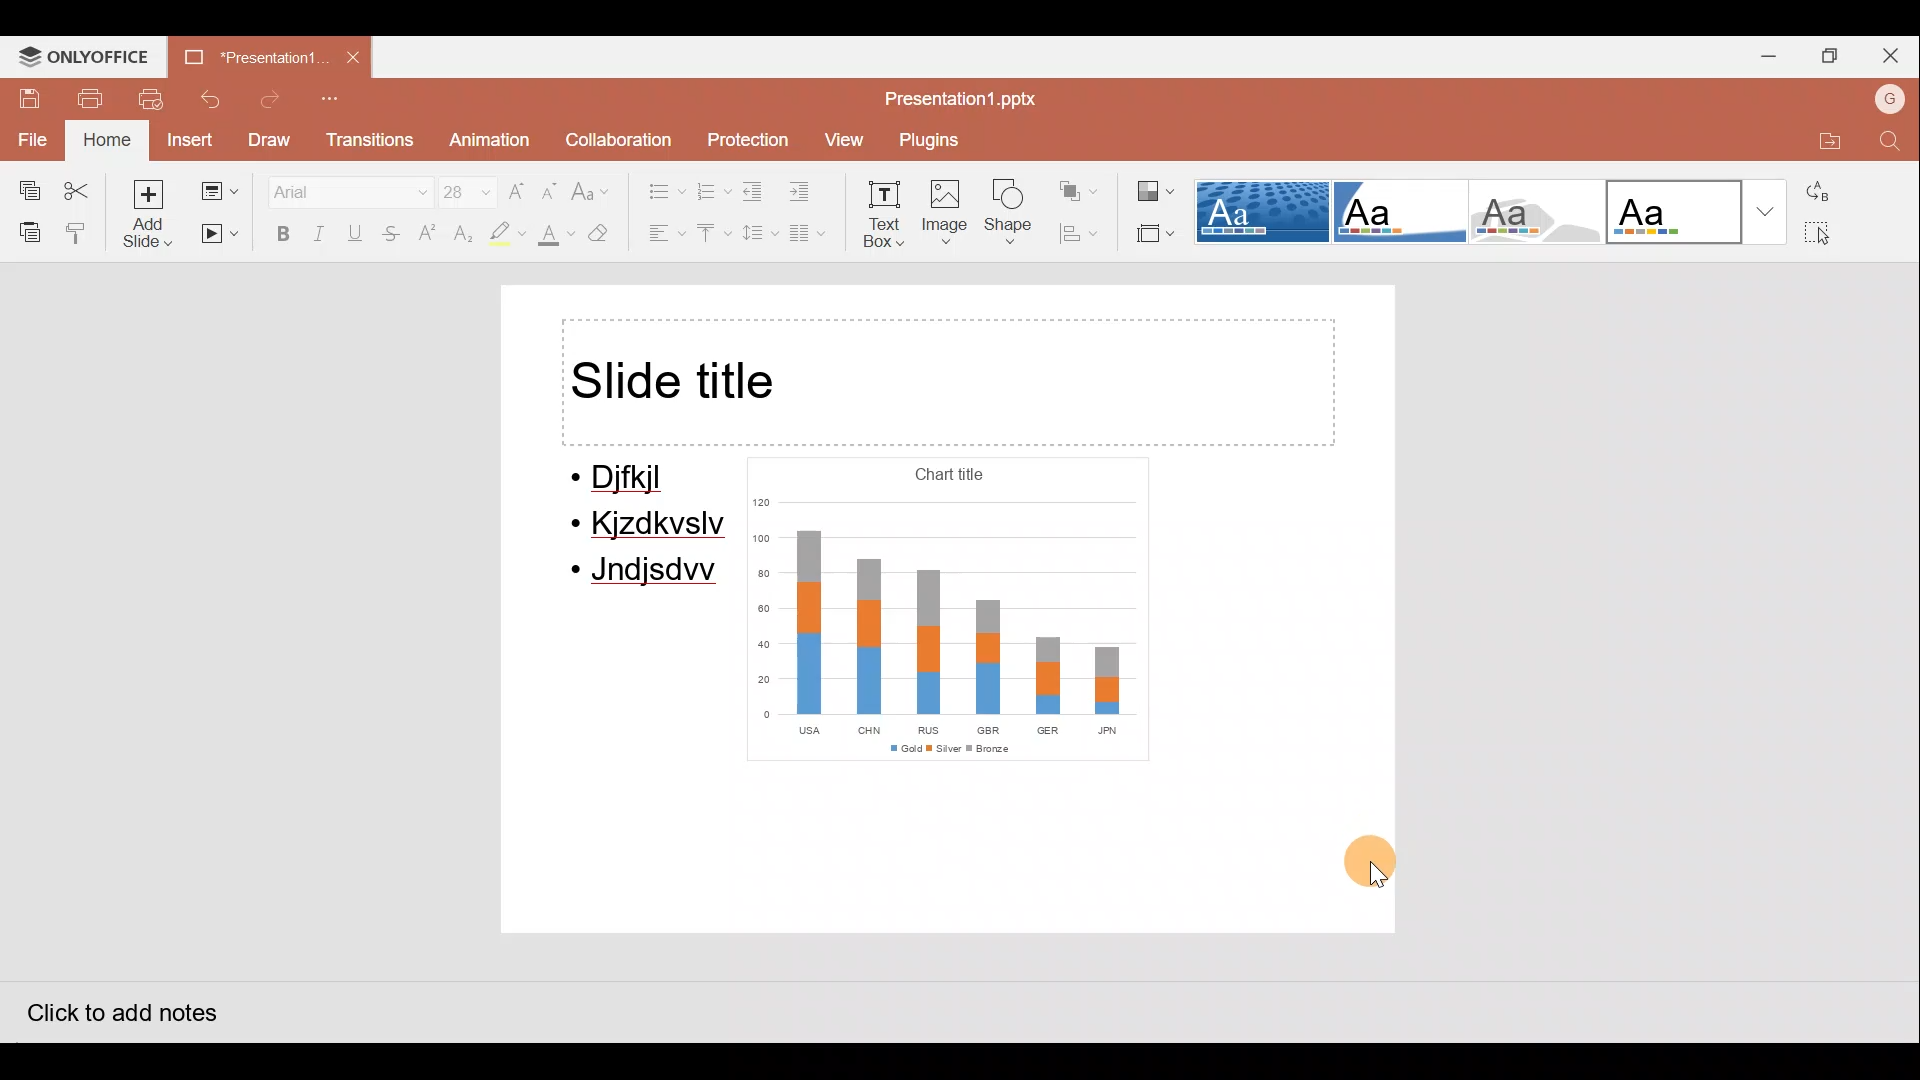 The width and height of the screenshot is (1920, 1080). I want to click on Draw, so click(272, 141).